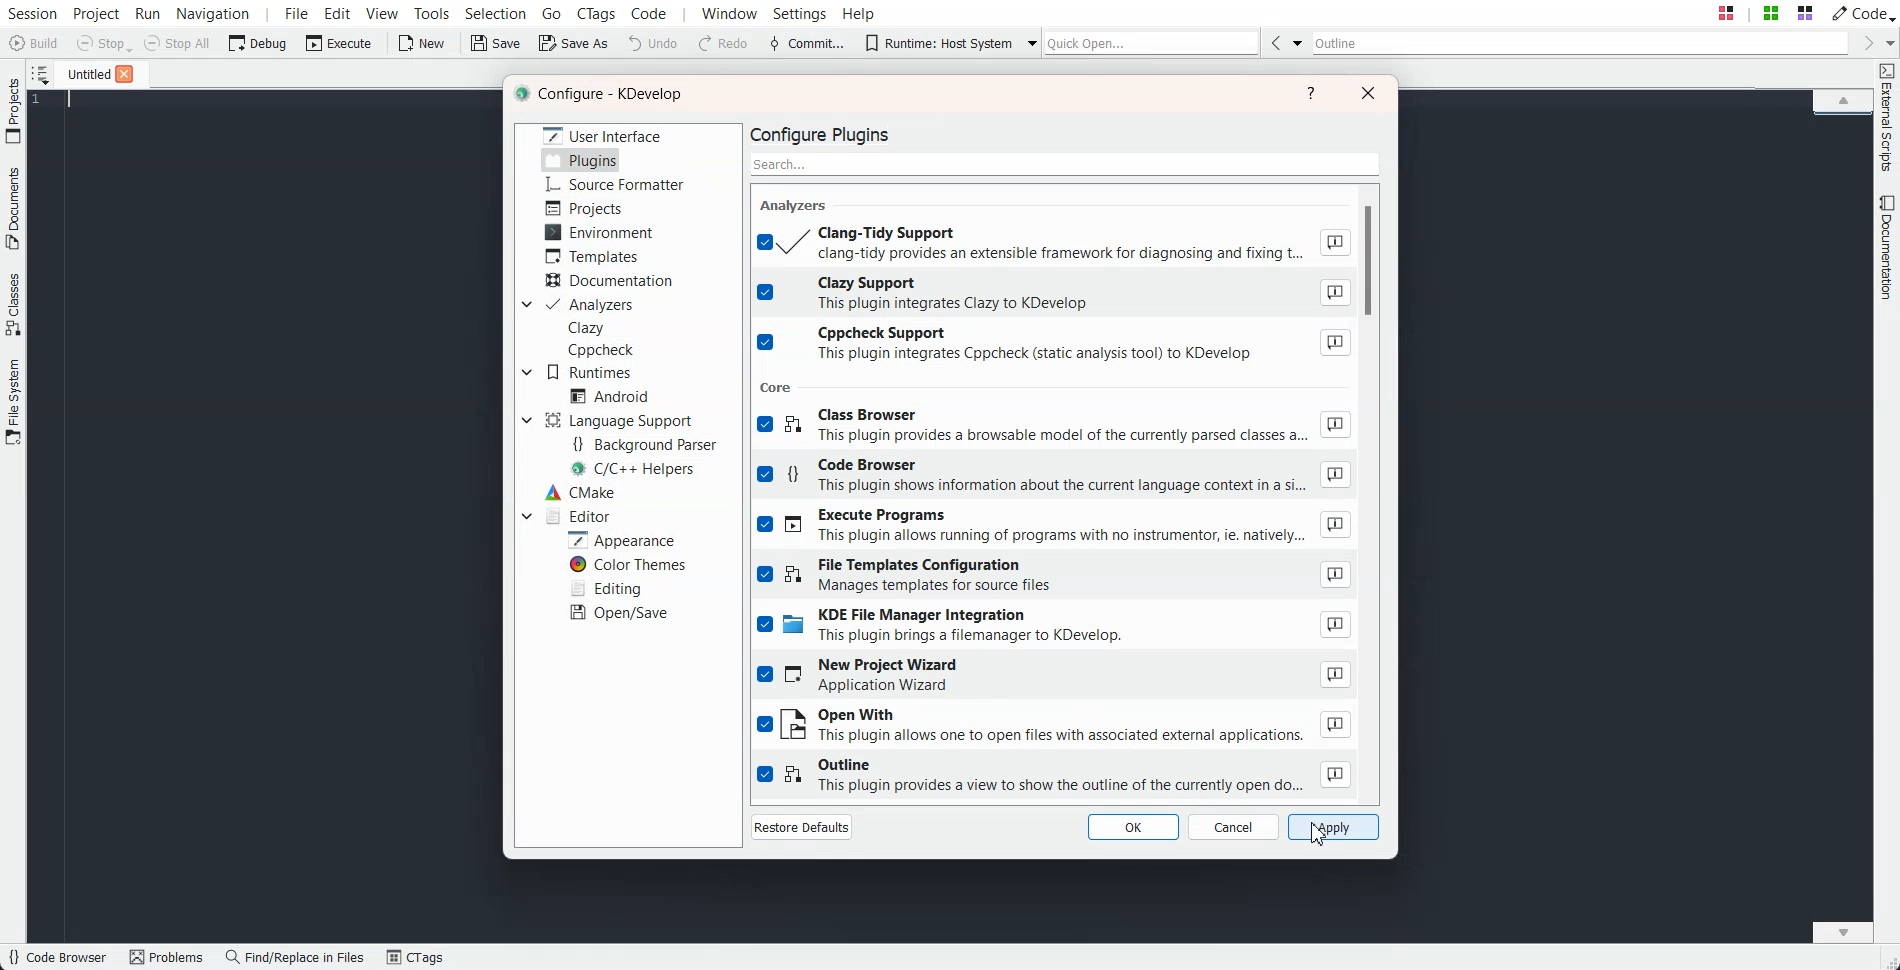  Describe the element at coordinates (636, 469) in the screenshot. I see `C/C++ Helpers` at that location.